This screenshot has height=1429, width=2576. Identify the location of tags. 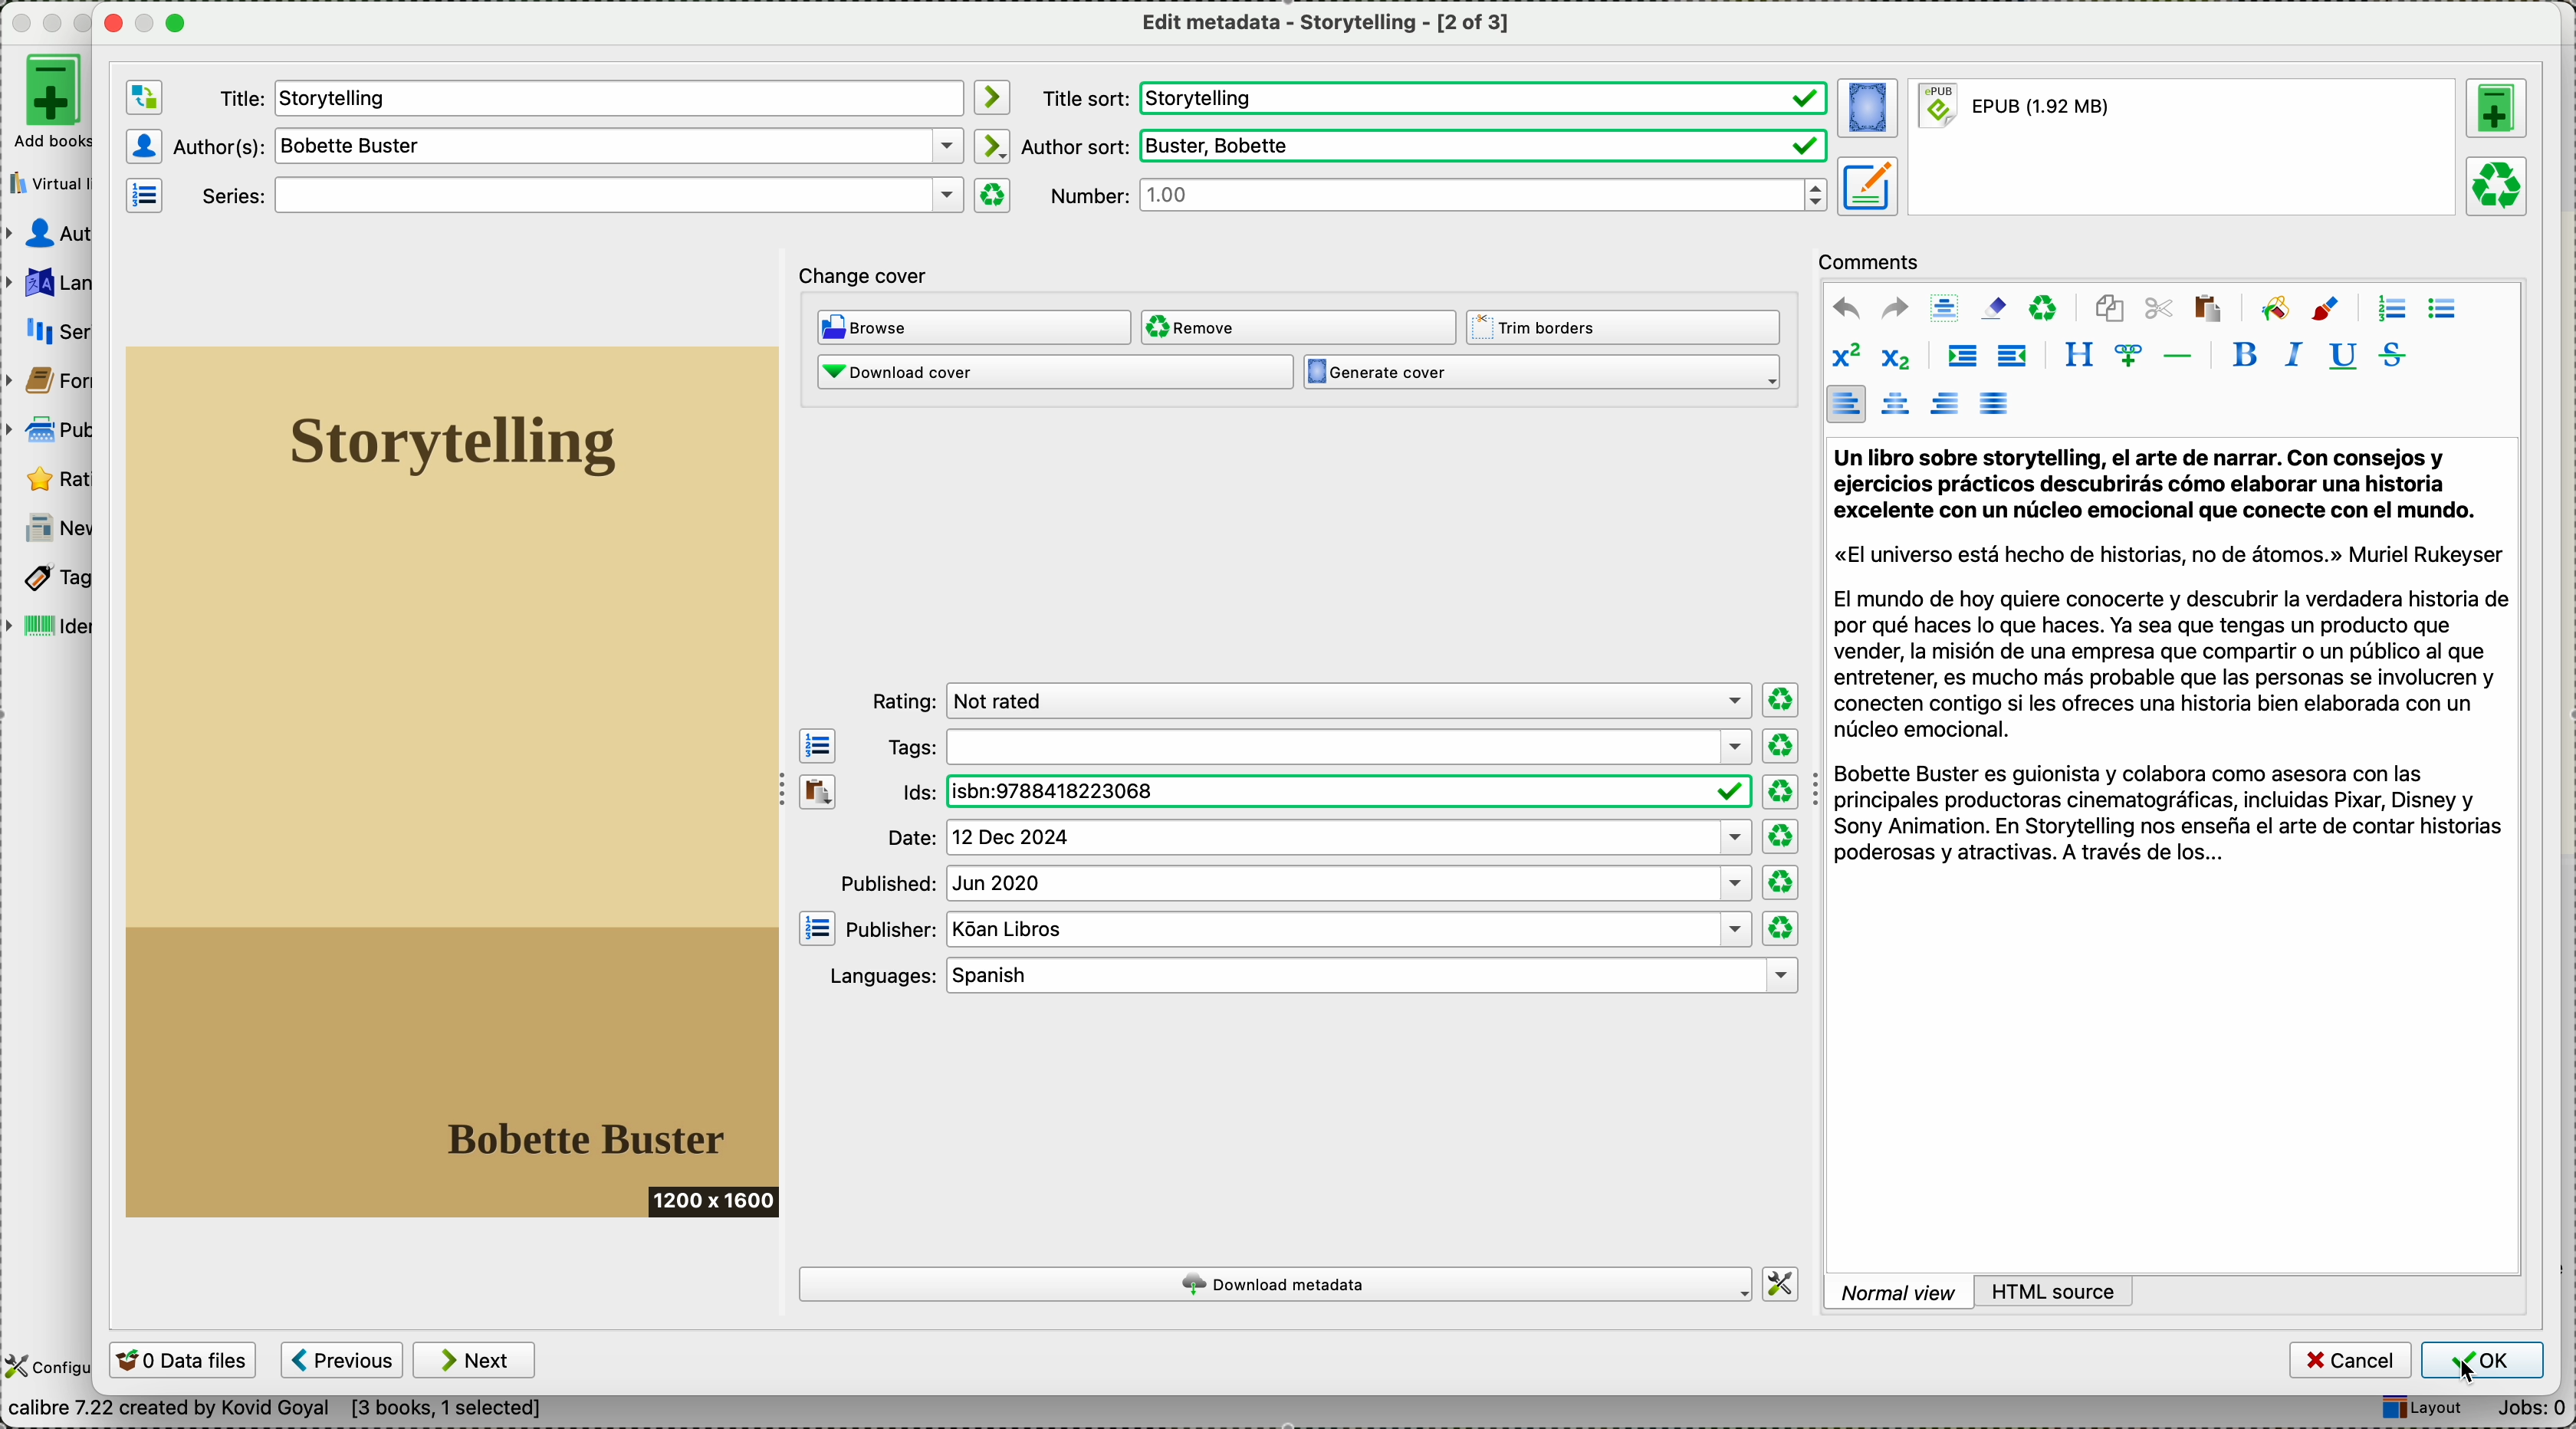
(56, 577).